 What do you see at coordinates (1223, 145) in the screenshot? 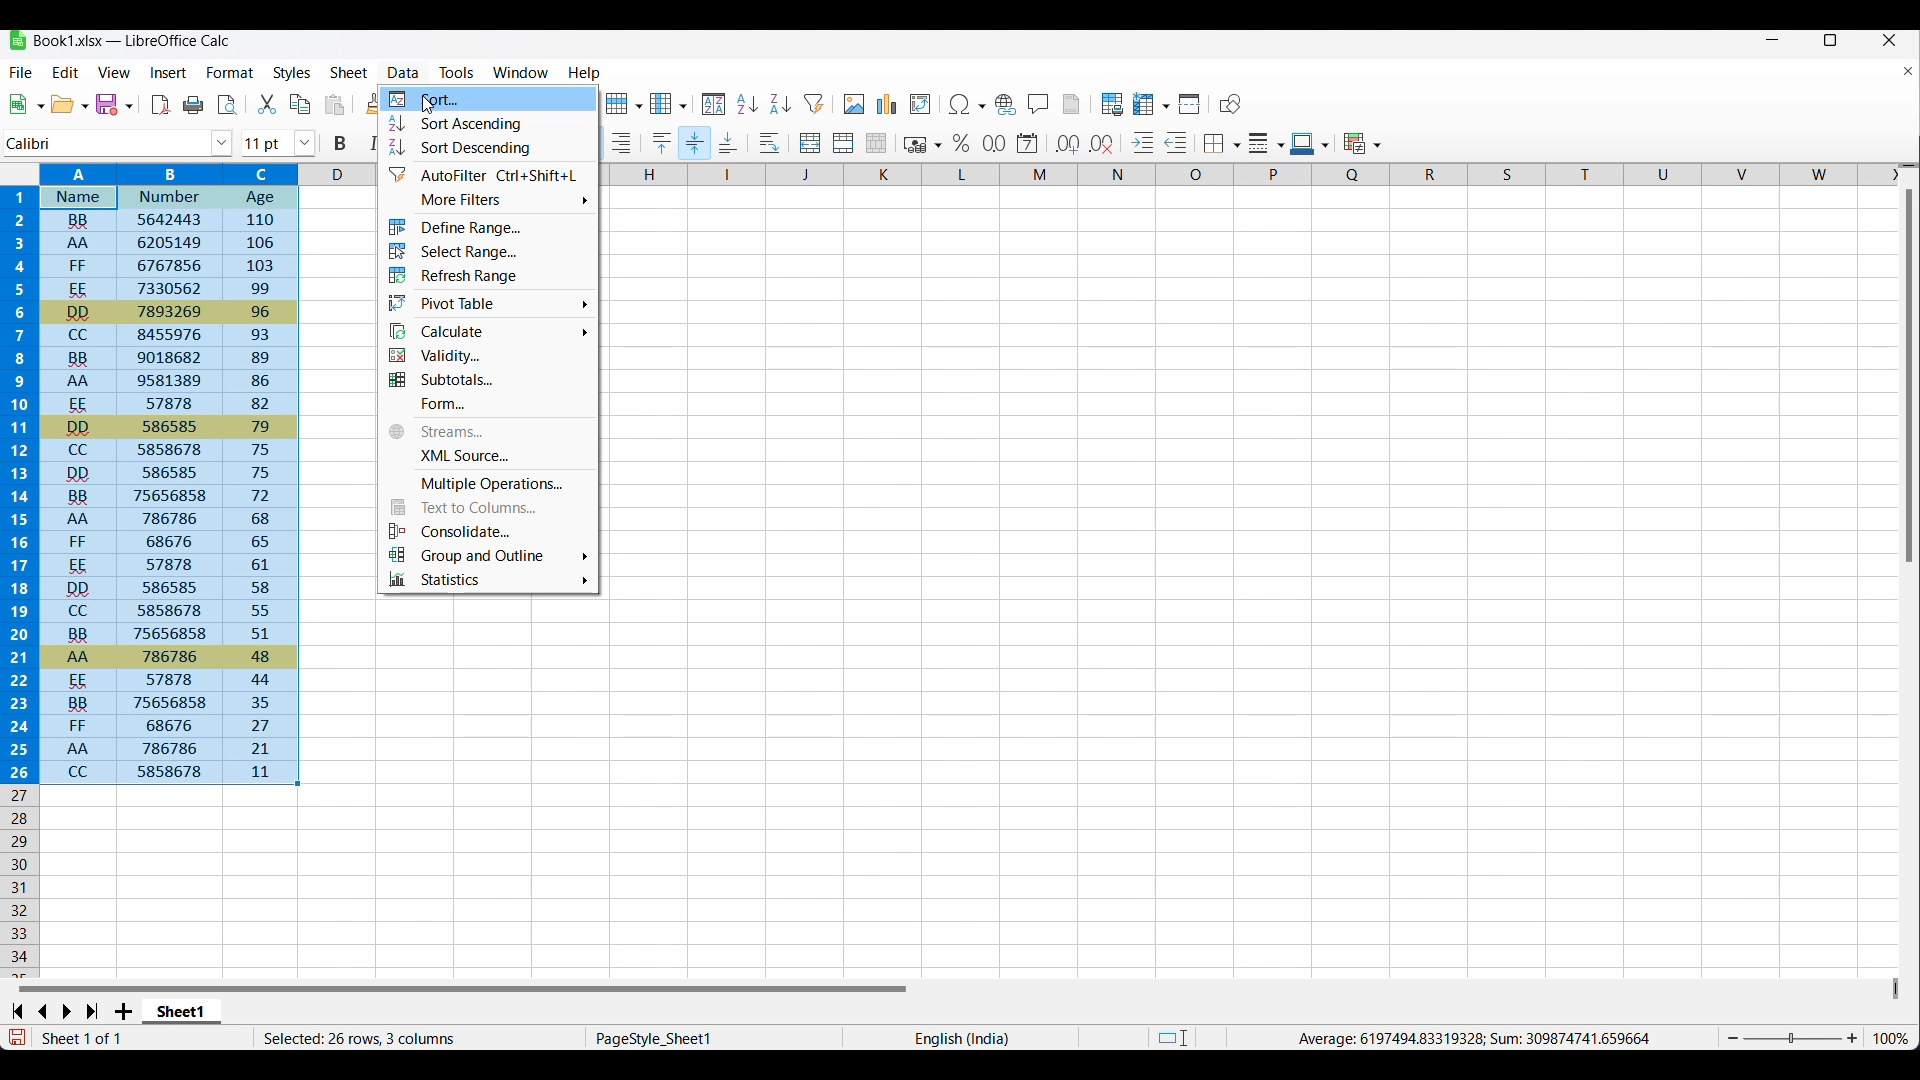
I see `Borders shift to overwrite options` at bounding box center [1223, 145].